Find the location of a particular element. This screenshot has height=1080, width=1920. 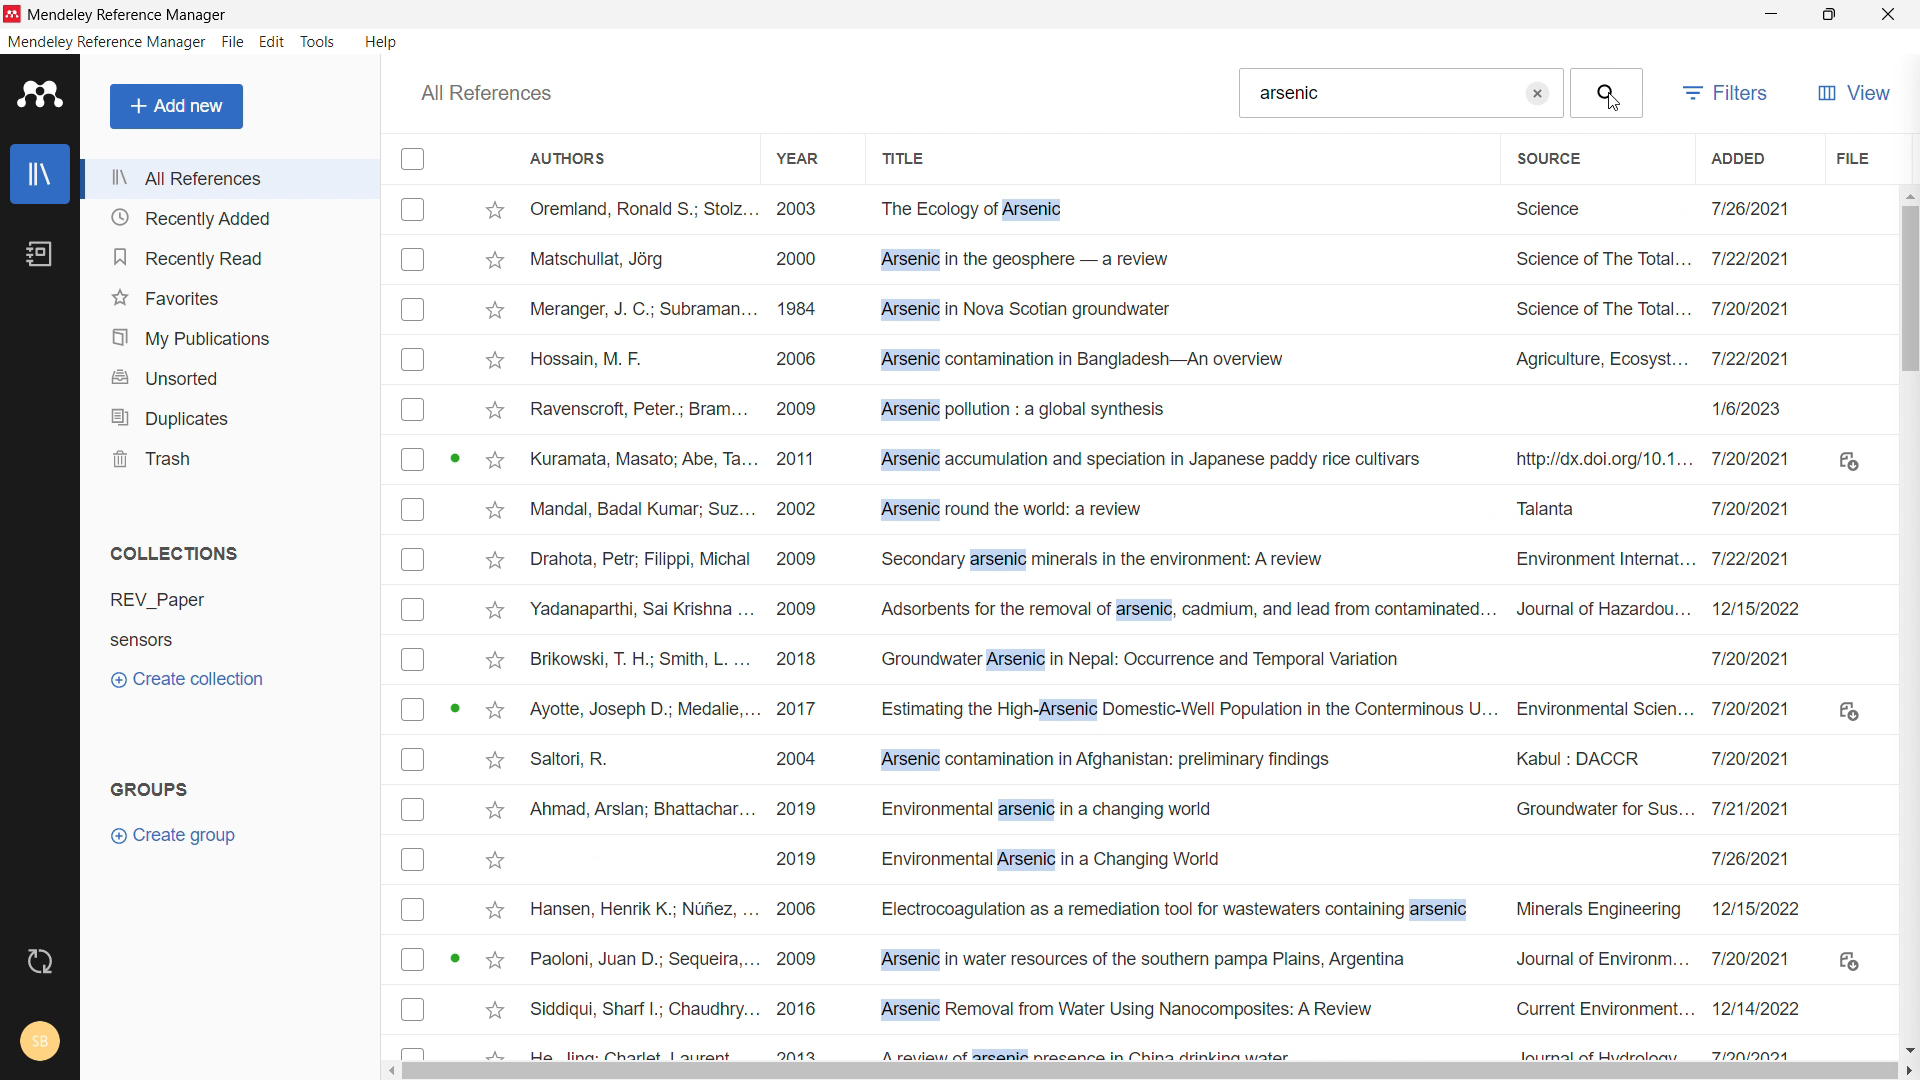

Add to favorites is located at coordinates (493, 960).